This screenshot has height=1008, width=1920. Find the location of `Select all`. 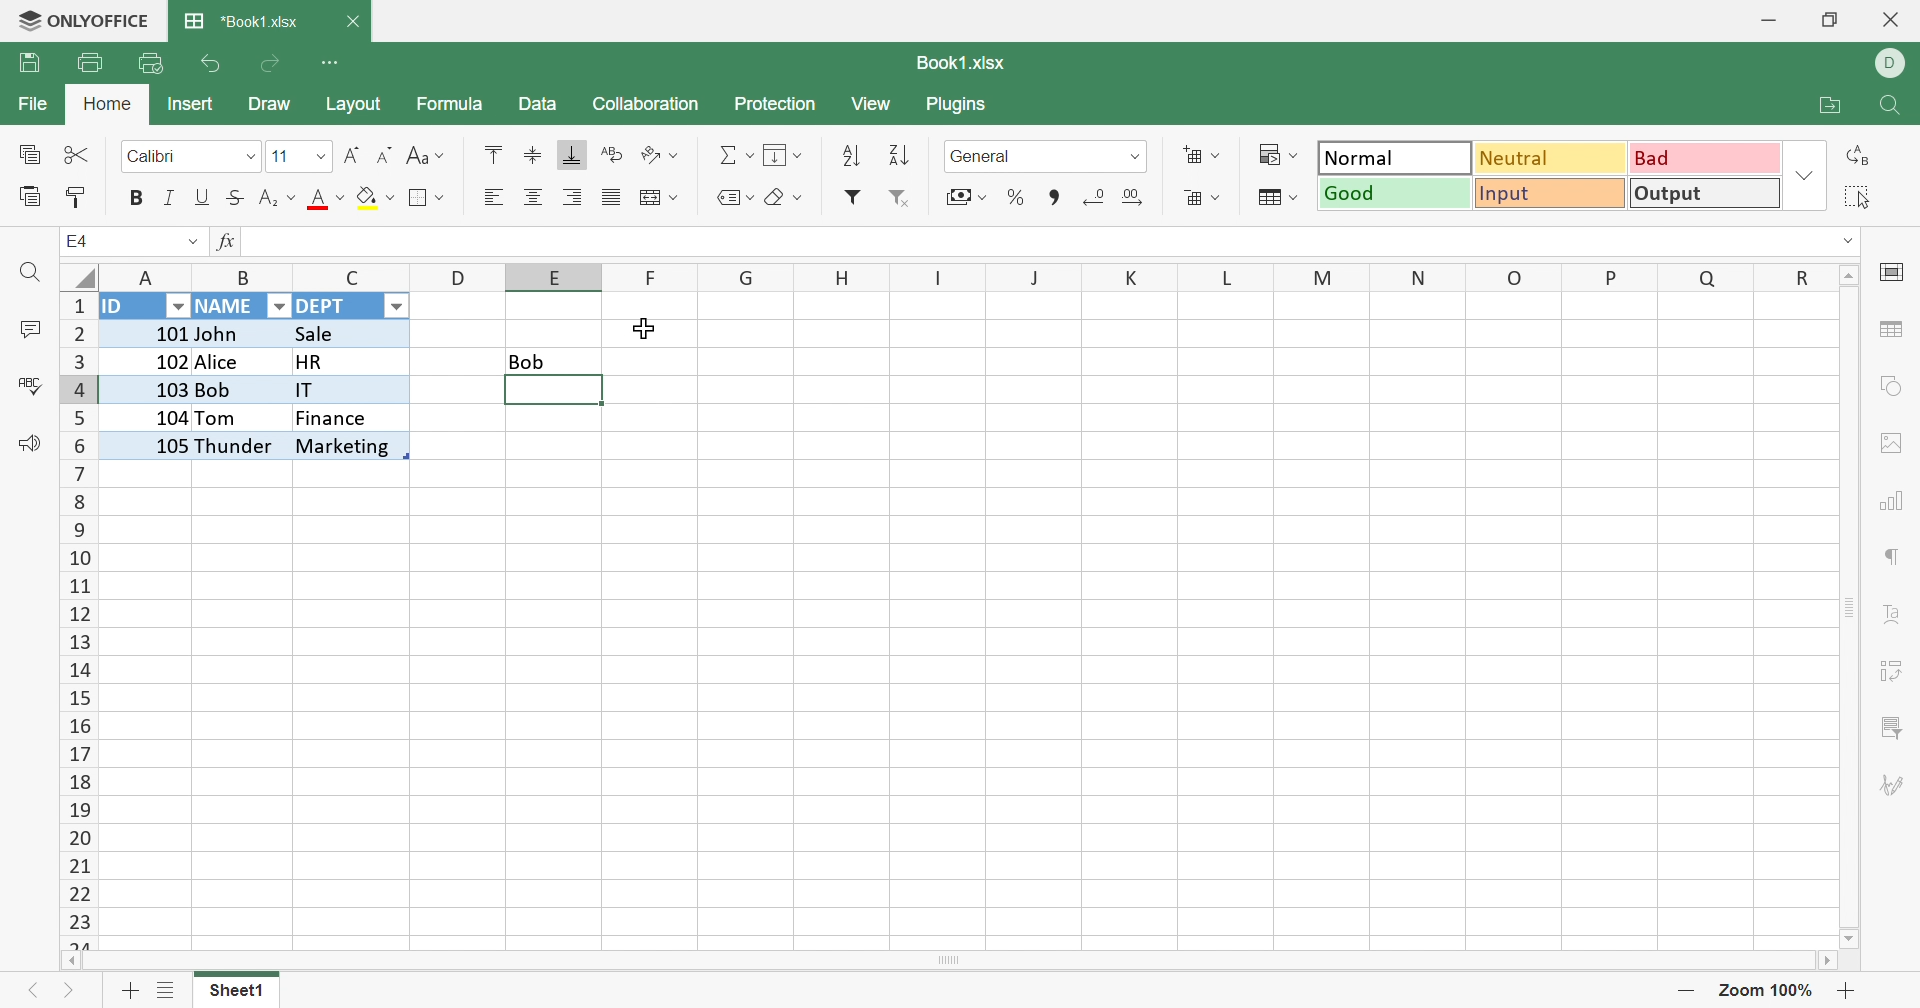

Select all is located at coordinates (1863, 197).